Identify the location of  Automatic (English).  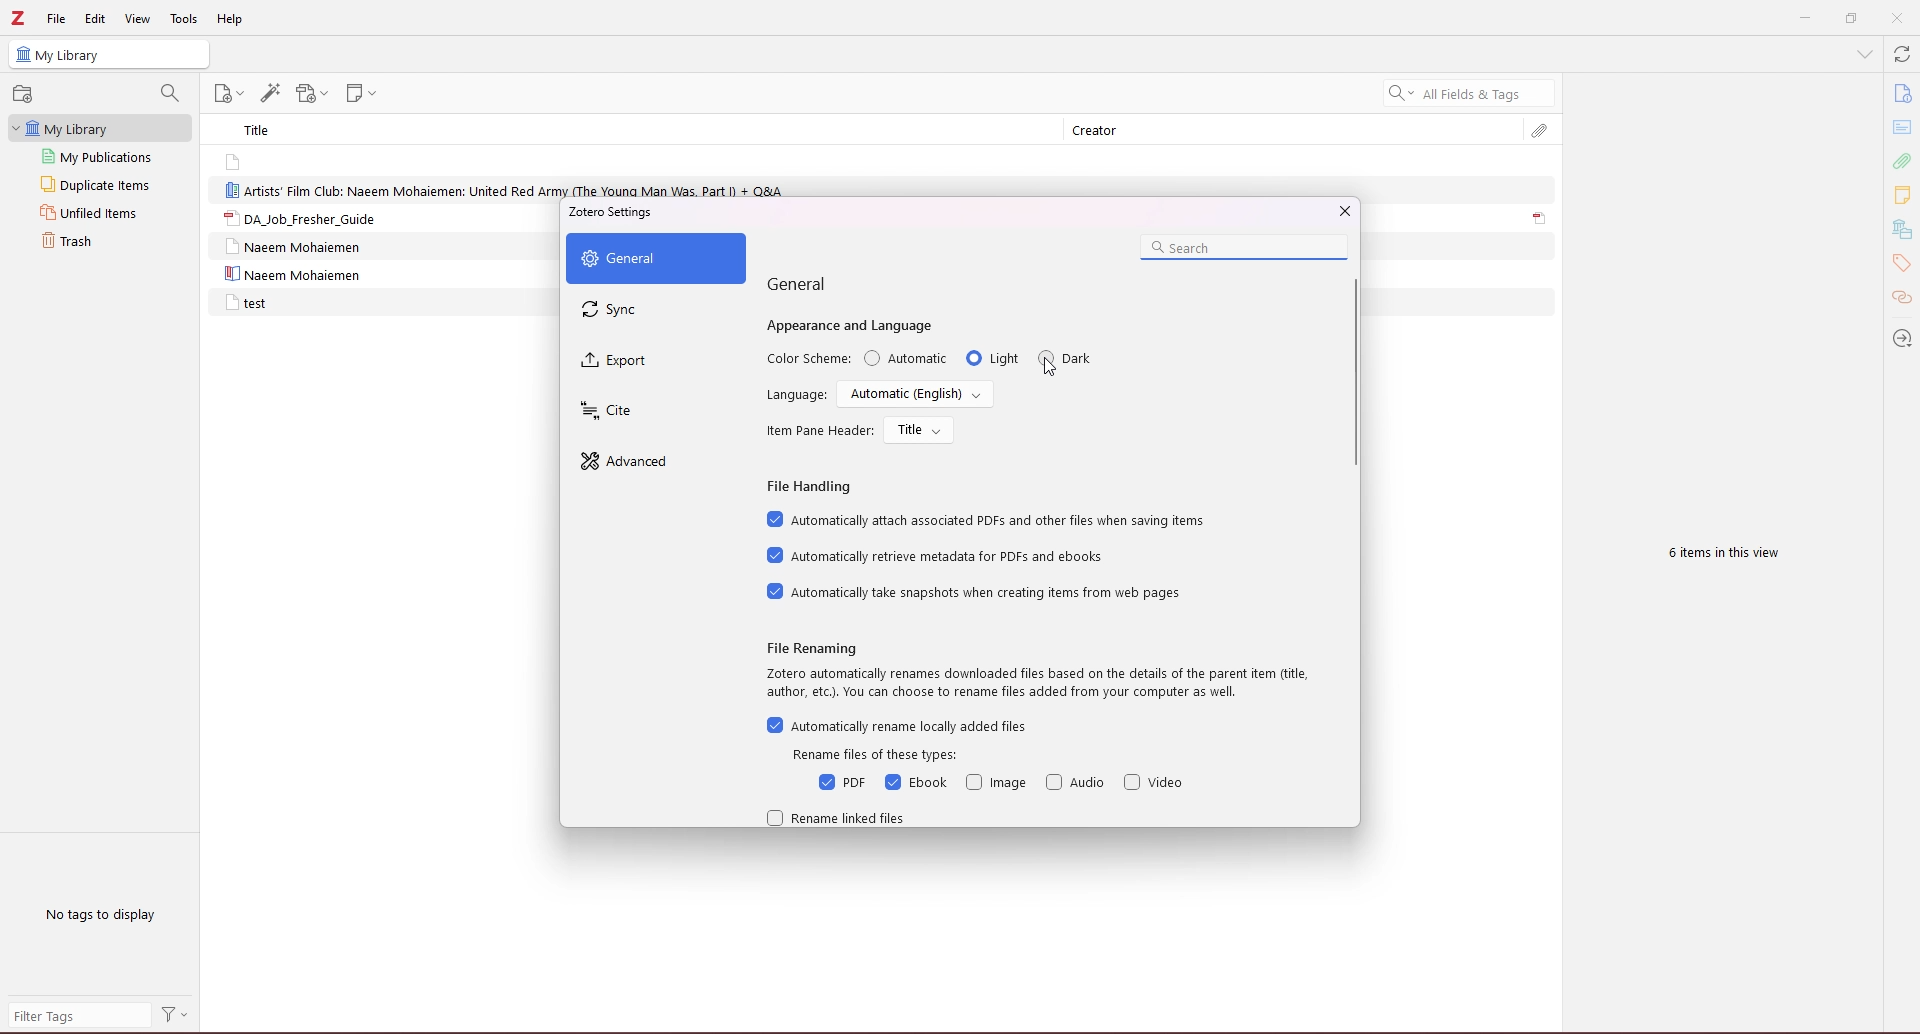
(914, 395).